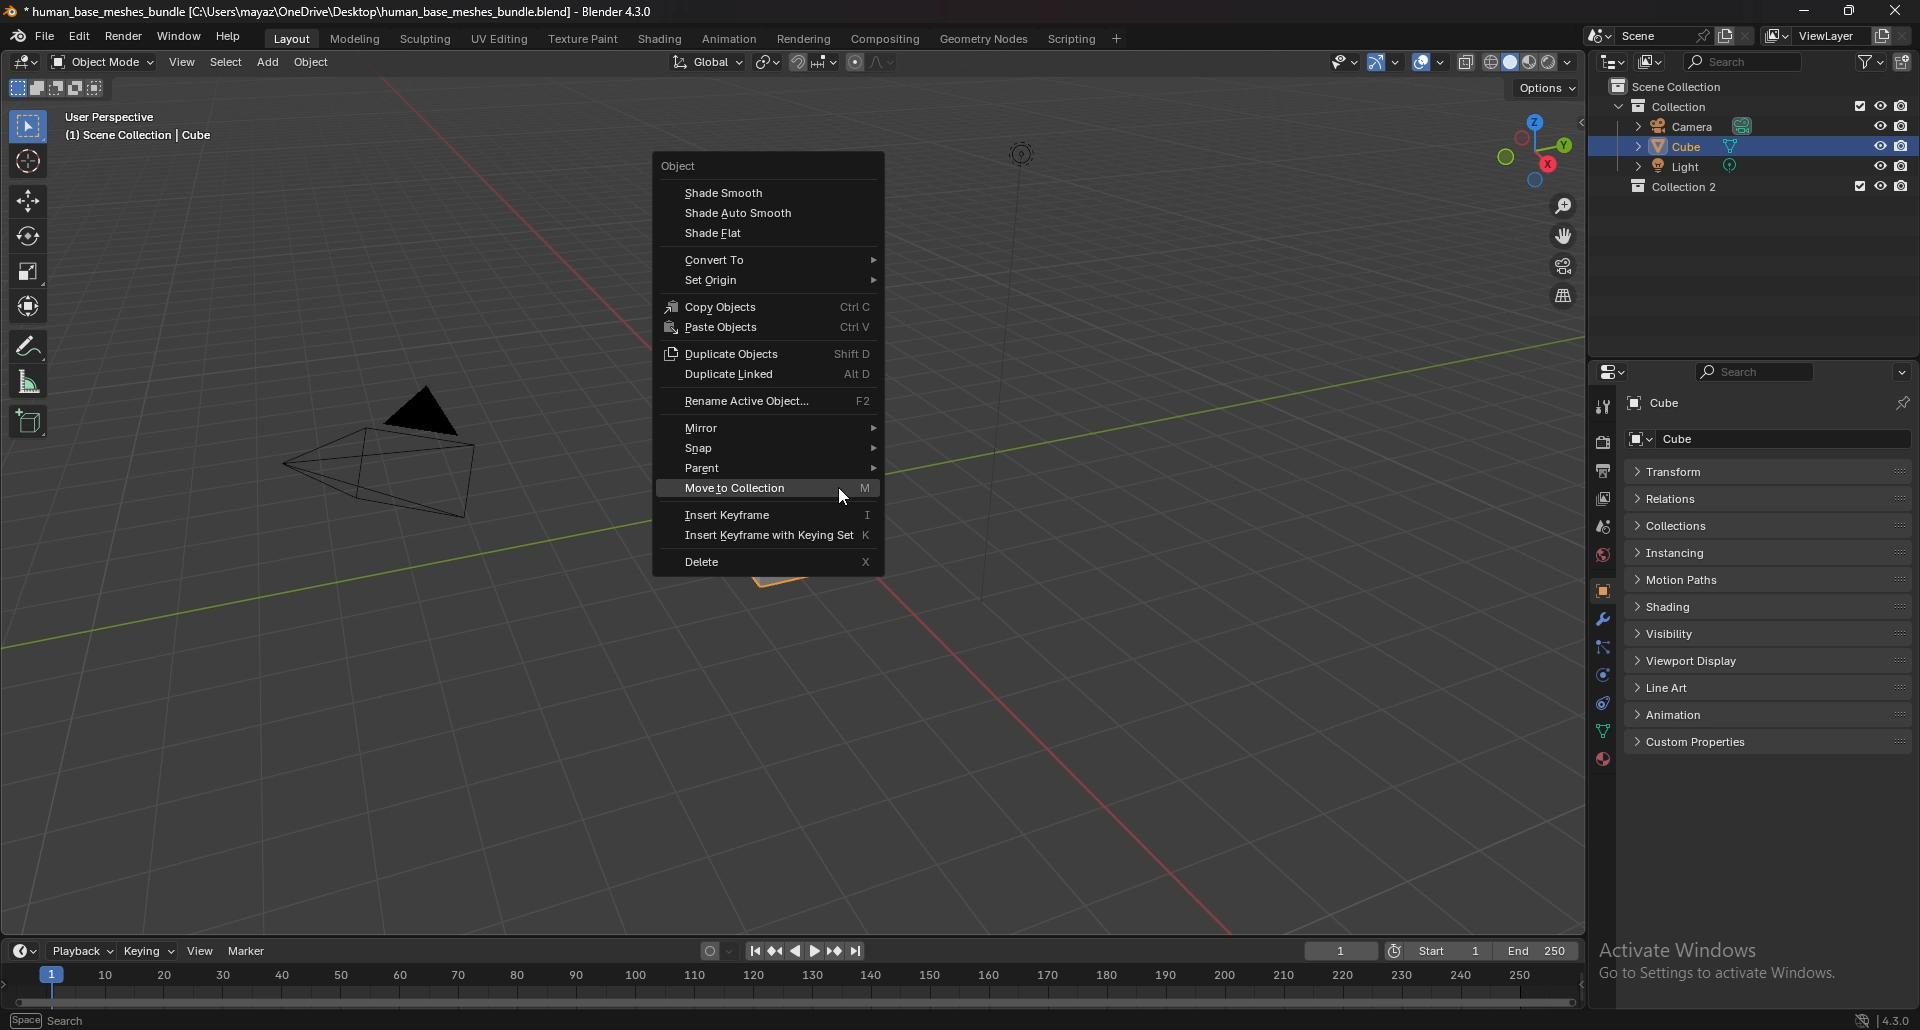 This screenshot has width=1920, height=1030. Describe the element at coordinates (428, 38) in the screenshot. I see `sculpting` at that location.